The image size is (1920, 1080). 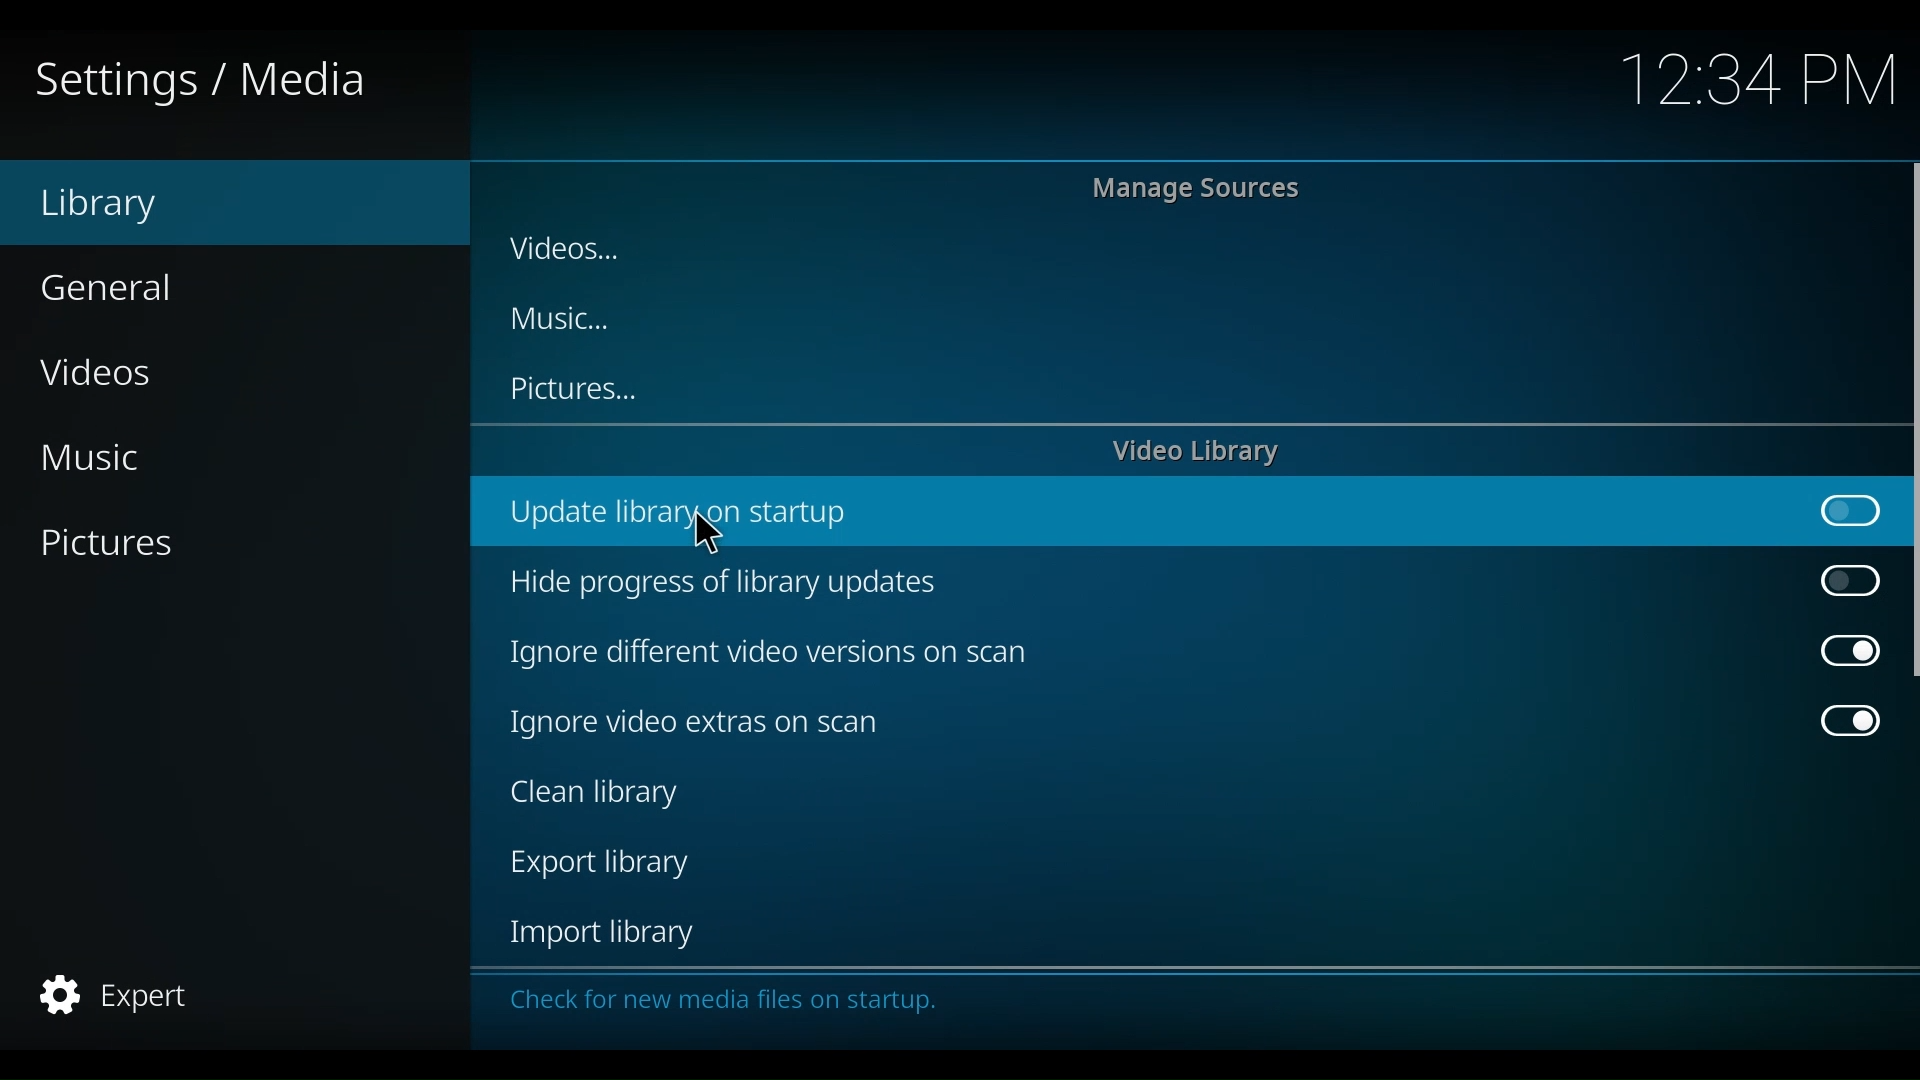 What do you see at coordinates (1908, 418) in the screenshot?
I see `Vertical scroll bar` at bounding box center [1908, 418].